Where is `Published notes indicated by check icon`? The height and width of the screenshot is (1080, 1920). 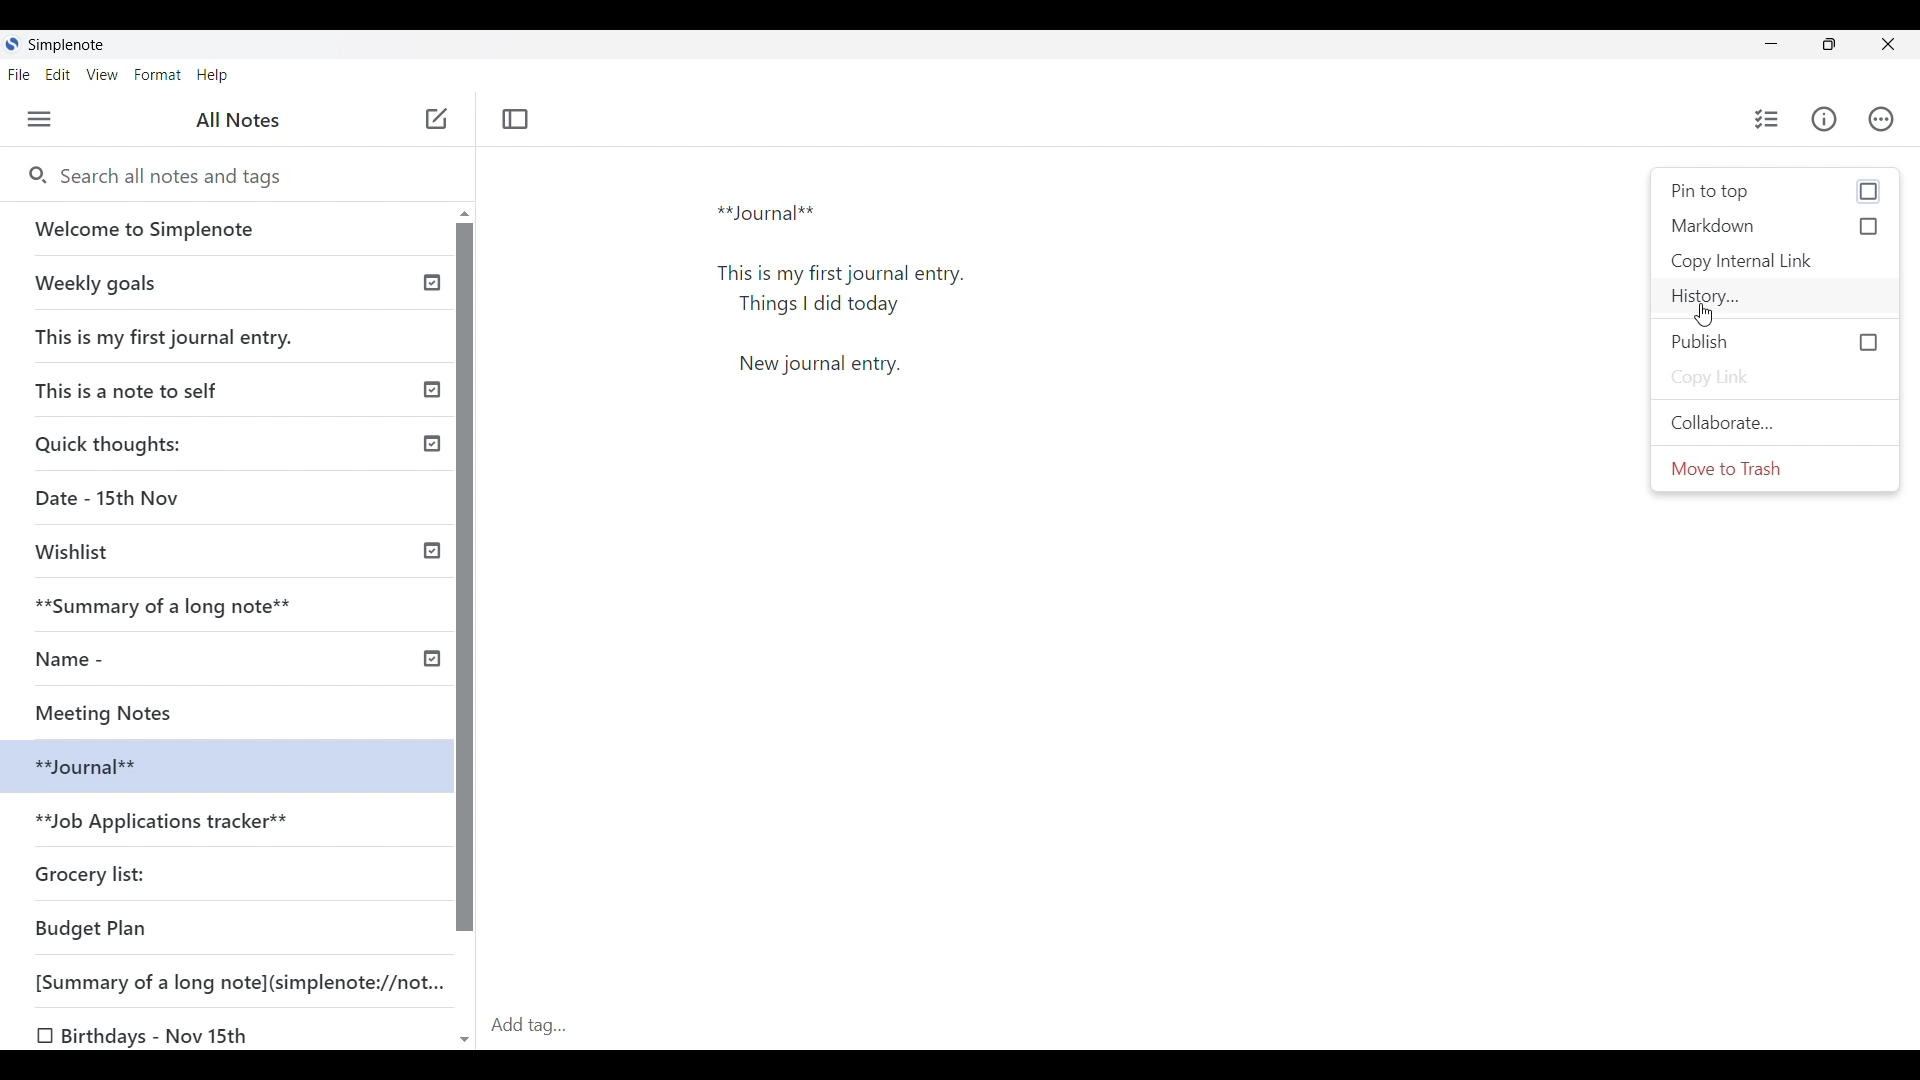 Published notes indicated by check icon is located at coordinates (432, 471).